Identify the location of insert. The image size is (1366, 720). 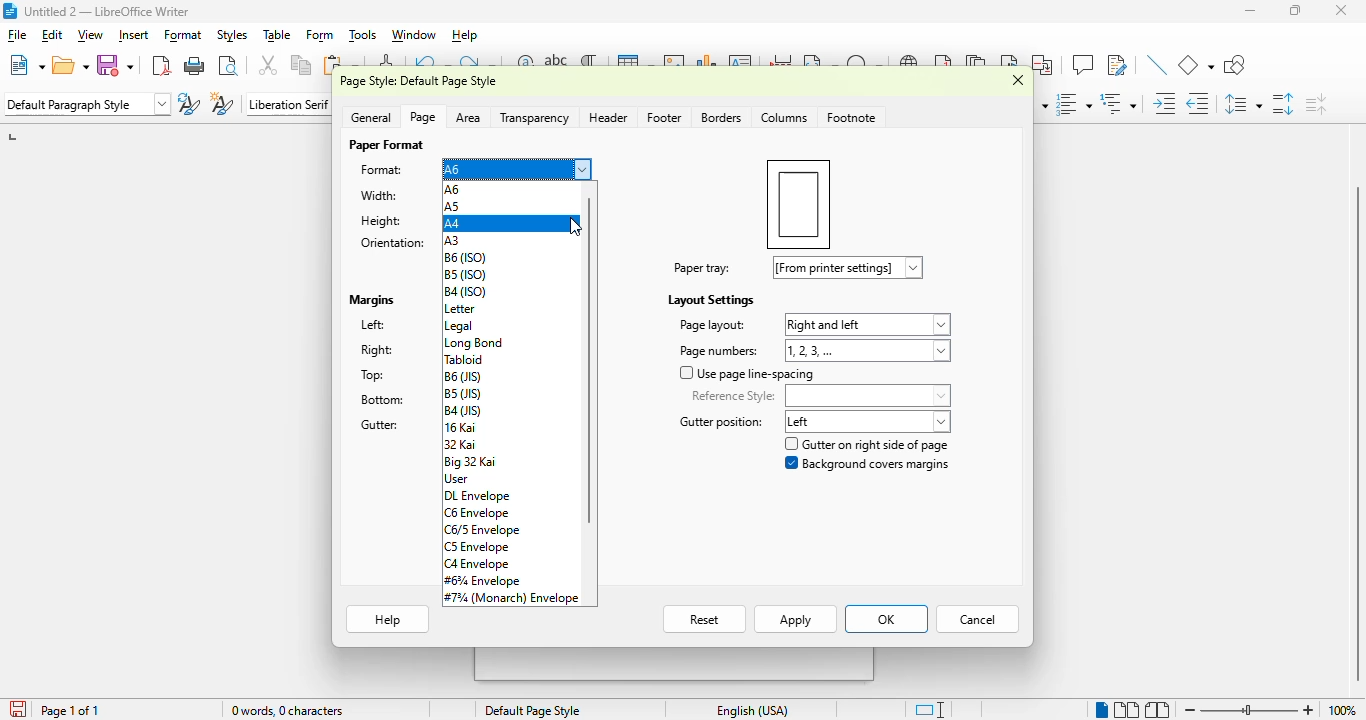
(134, 35).